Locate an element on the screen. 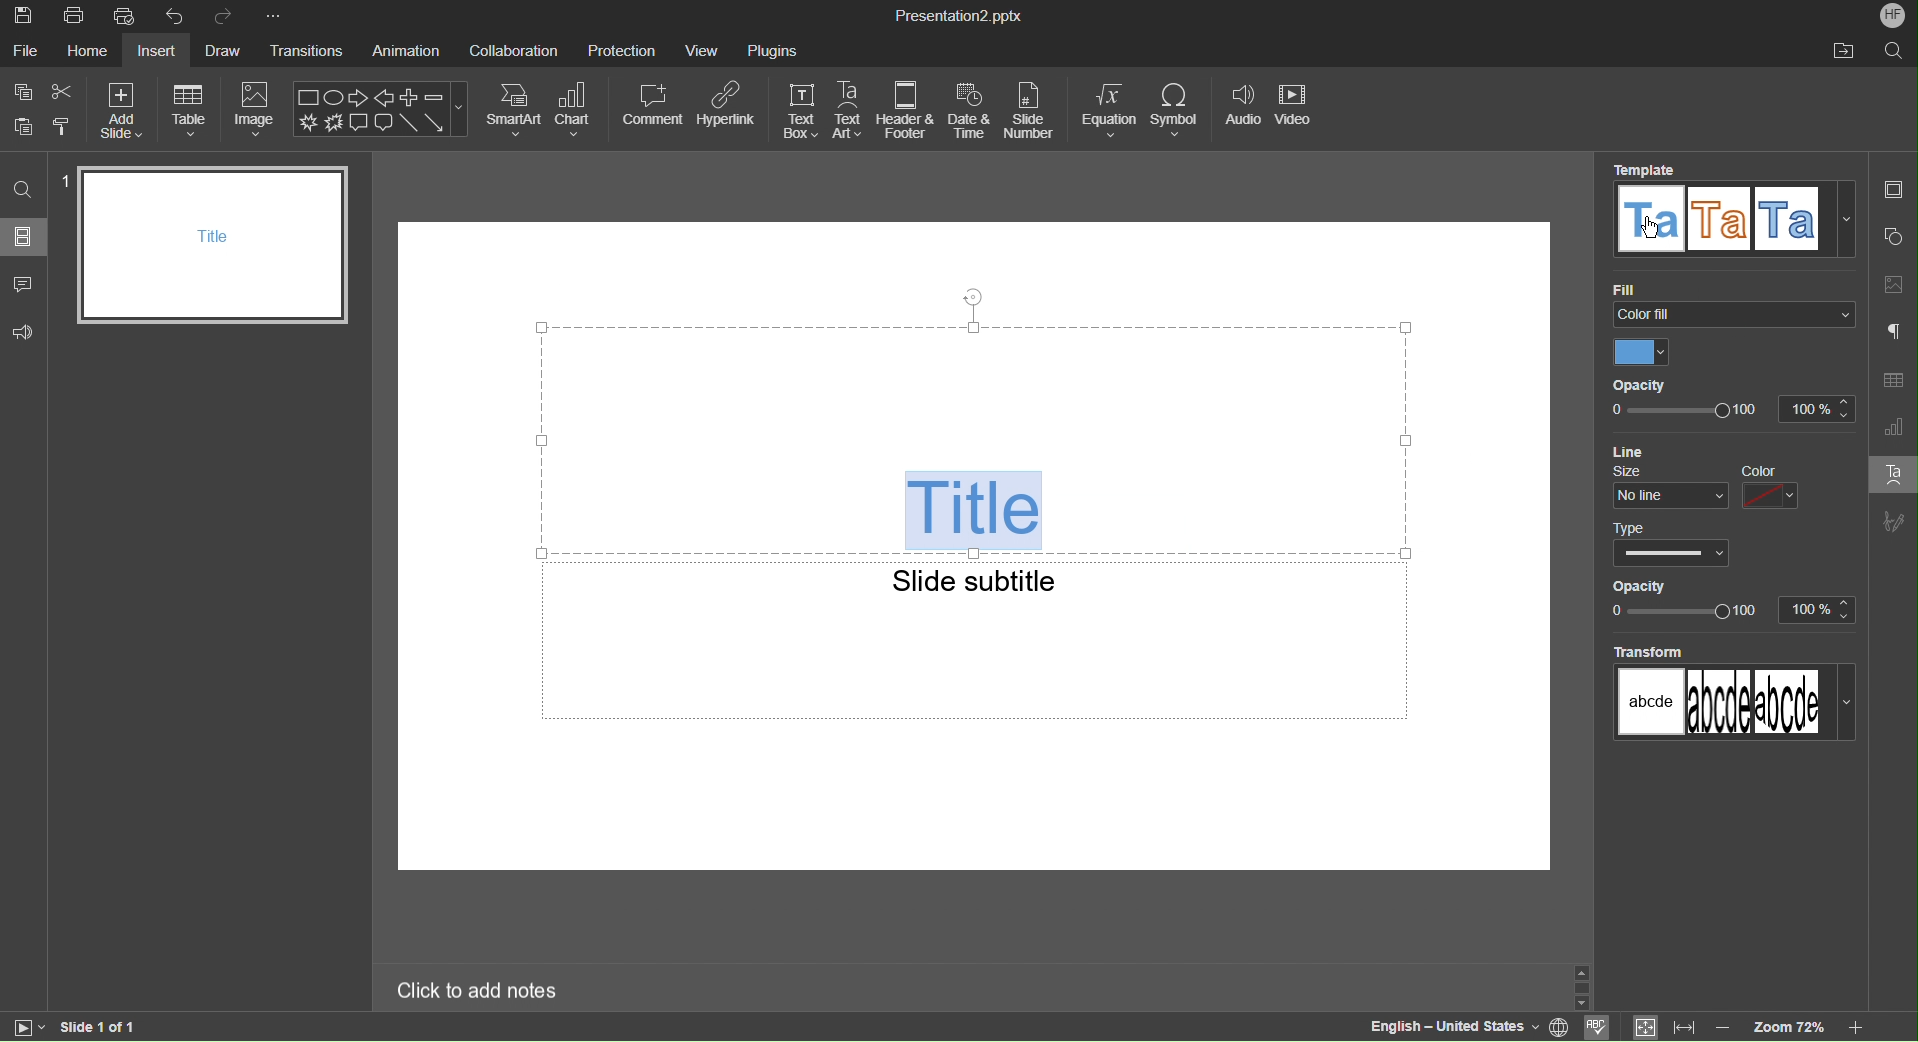 Image resolution: width=1918 pixels, height=1042 pixels. Type is located at coordinates (1666, 540).